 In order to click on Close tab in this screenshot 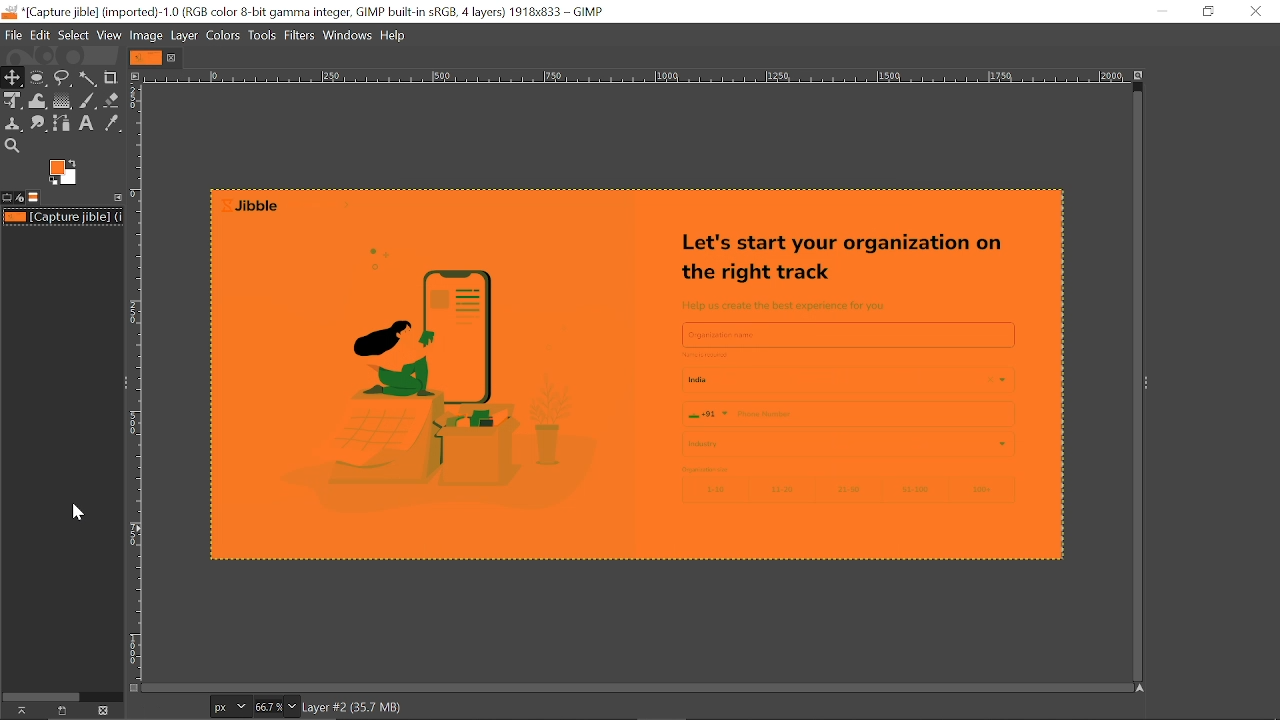, I will do `click(174, 57)`.